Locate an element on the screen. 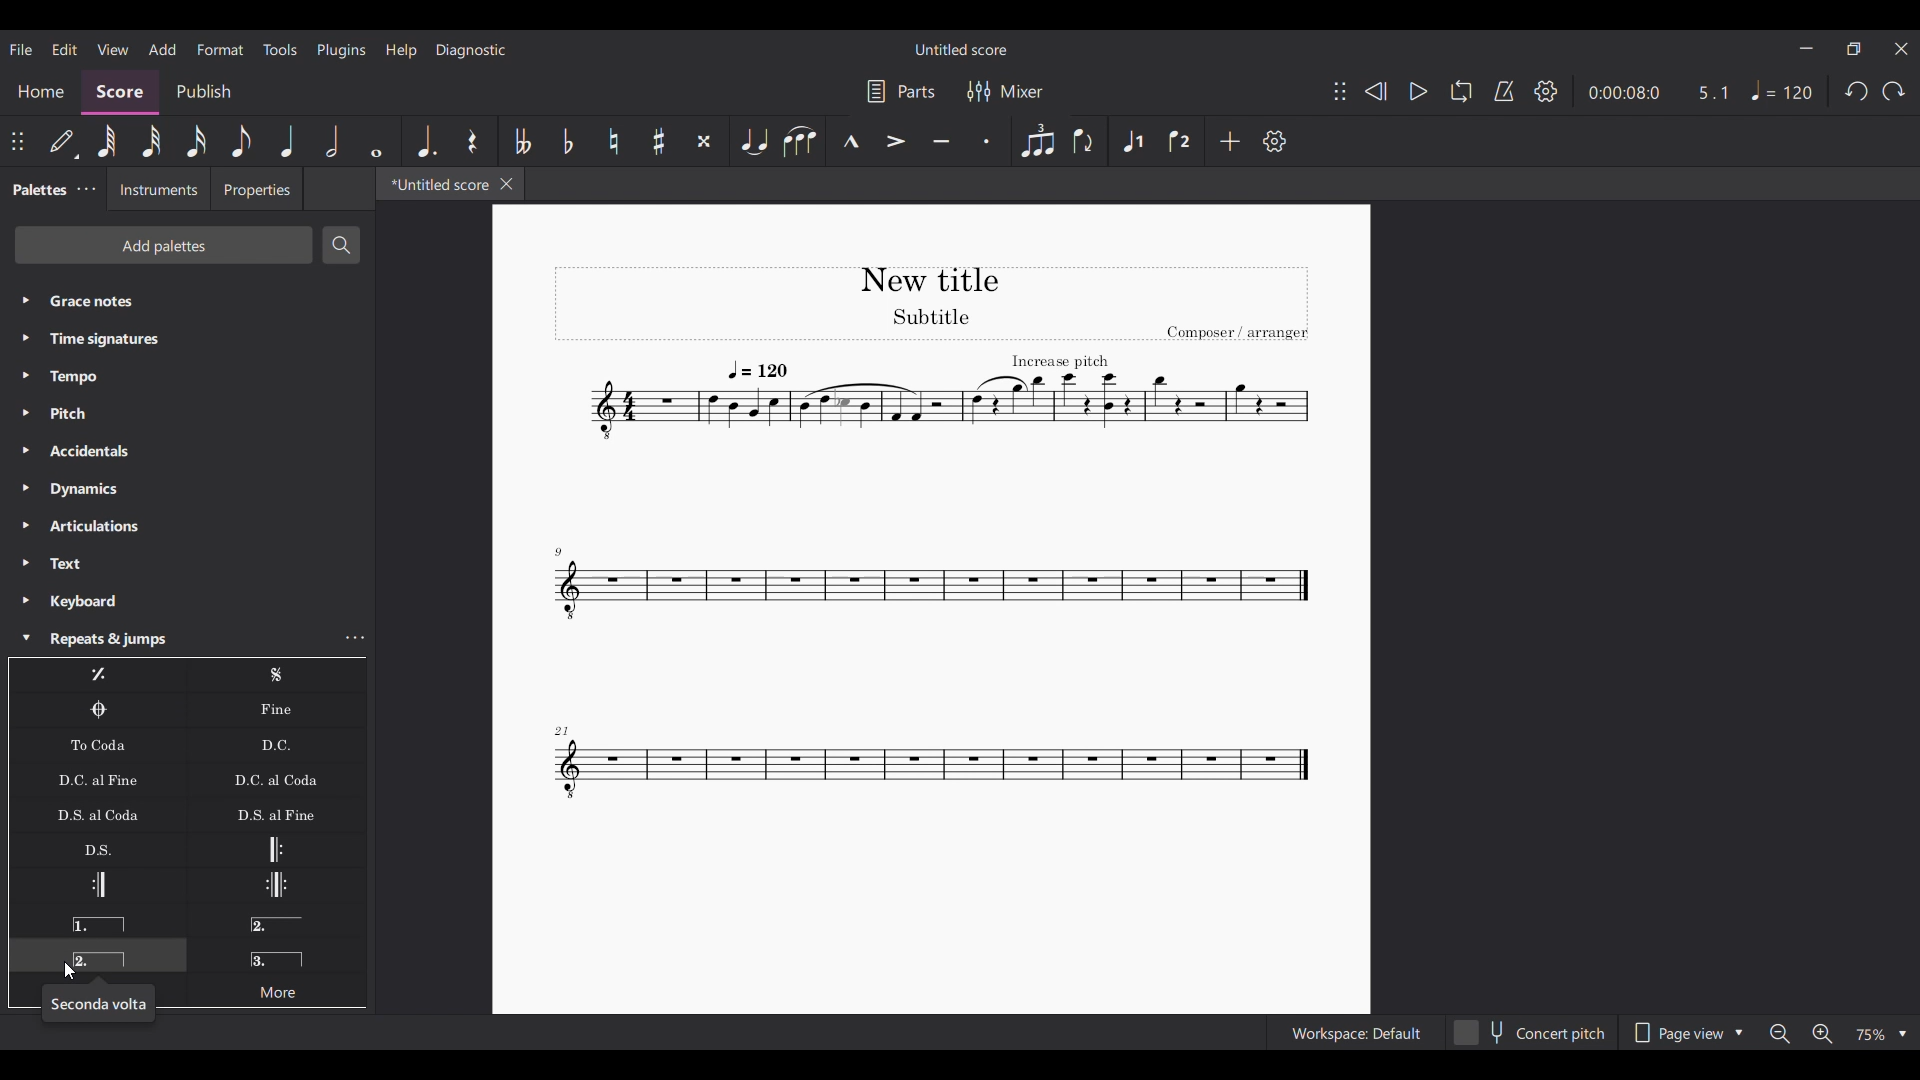 The width and height of the screenshot is (1920, 1080). Accidentals is located at coordinates (187, 451).